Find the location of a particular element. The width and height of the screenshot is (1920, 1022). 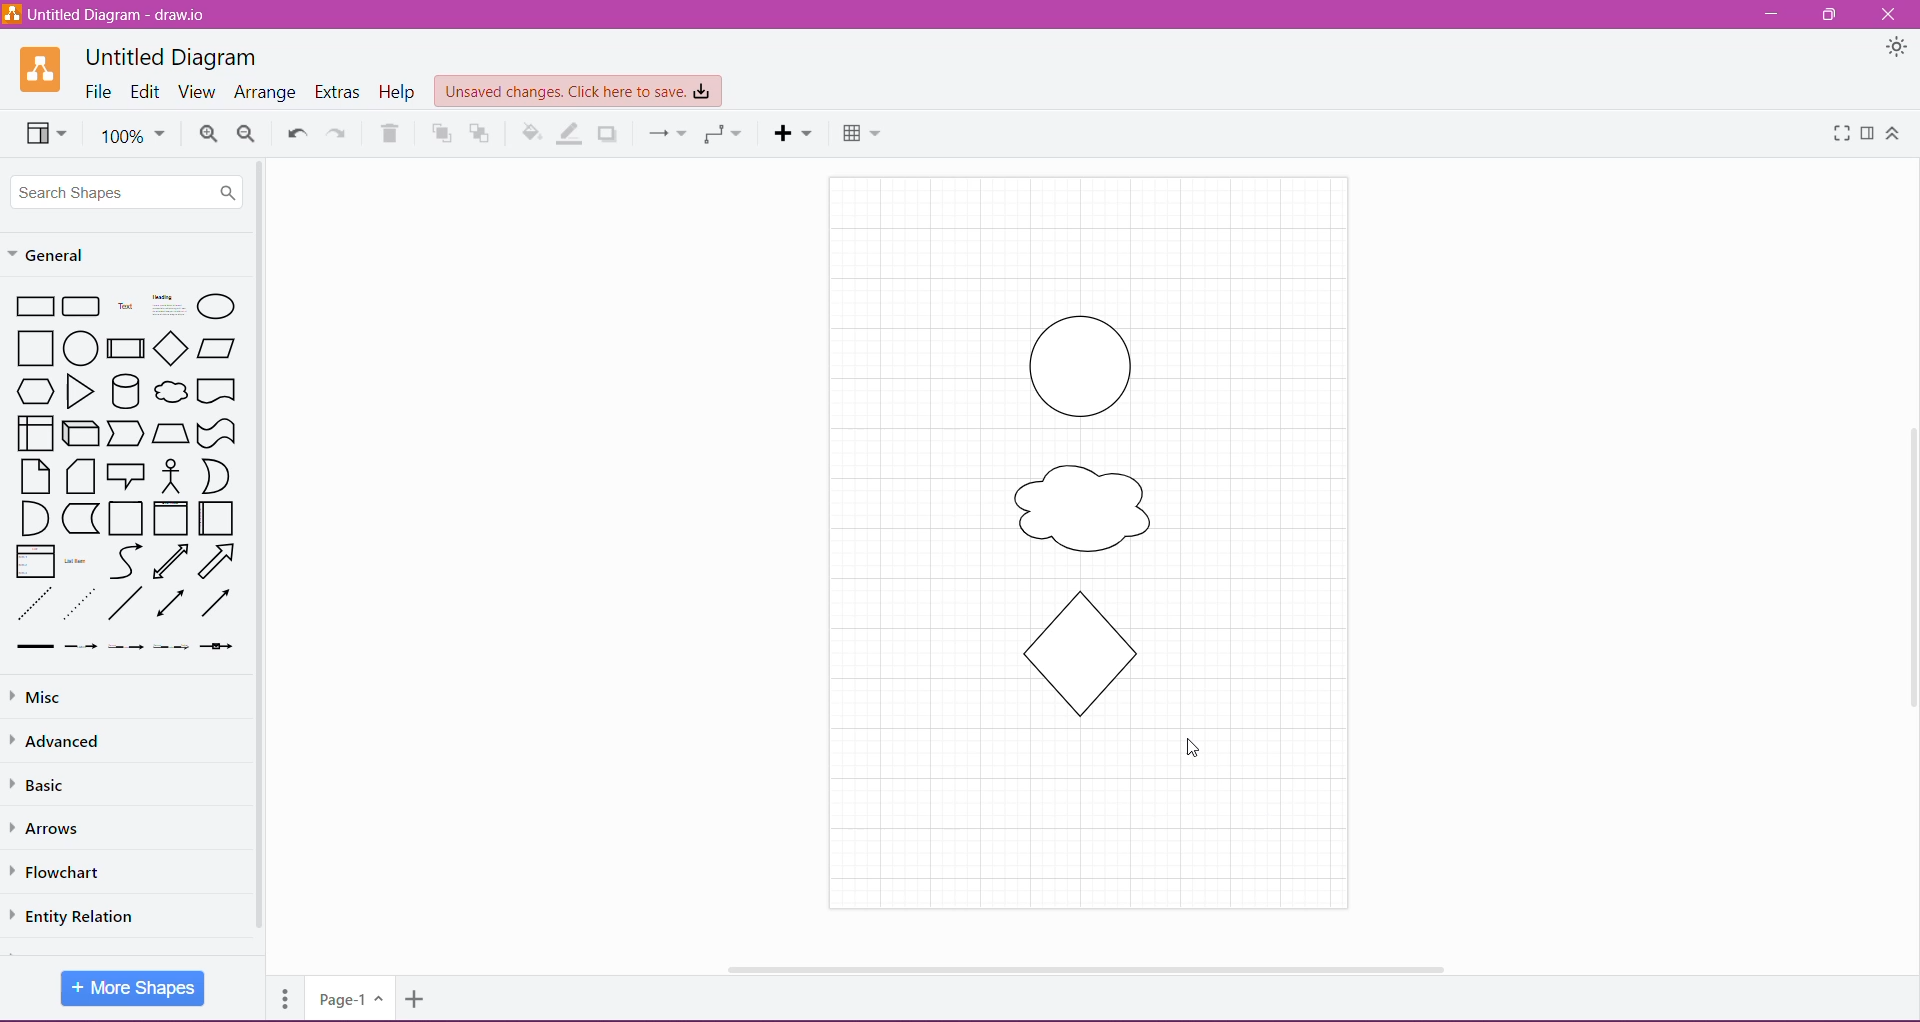

Vertical Scroll Bar is located at coordinates (260, 547).